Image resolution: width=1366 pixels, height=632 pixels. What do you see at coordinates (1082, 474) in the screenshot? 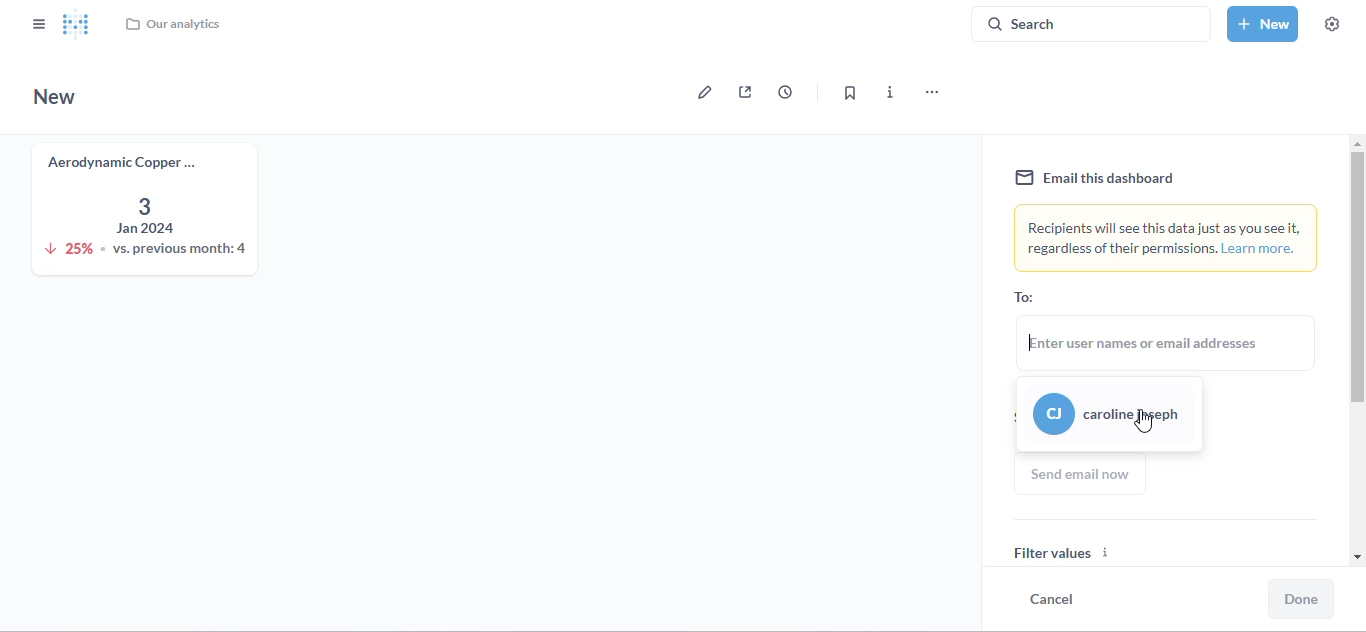
I see `send email now` at bounding box center [1082, 474].